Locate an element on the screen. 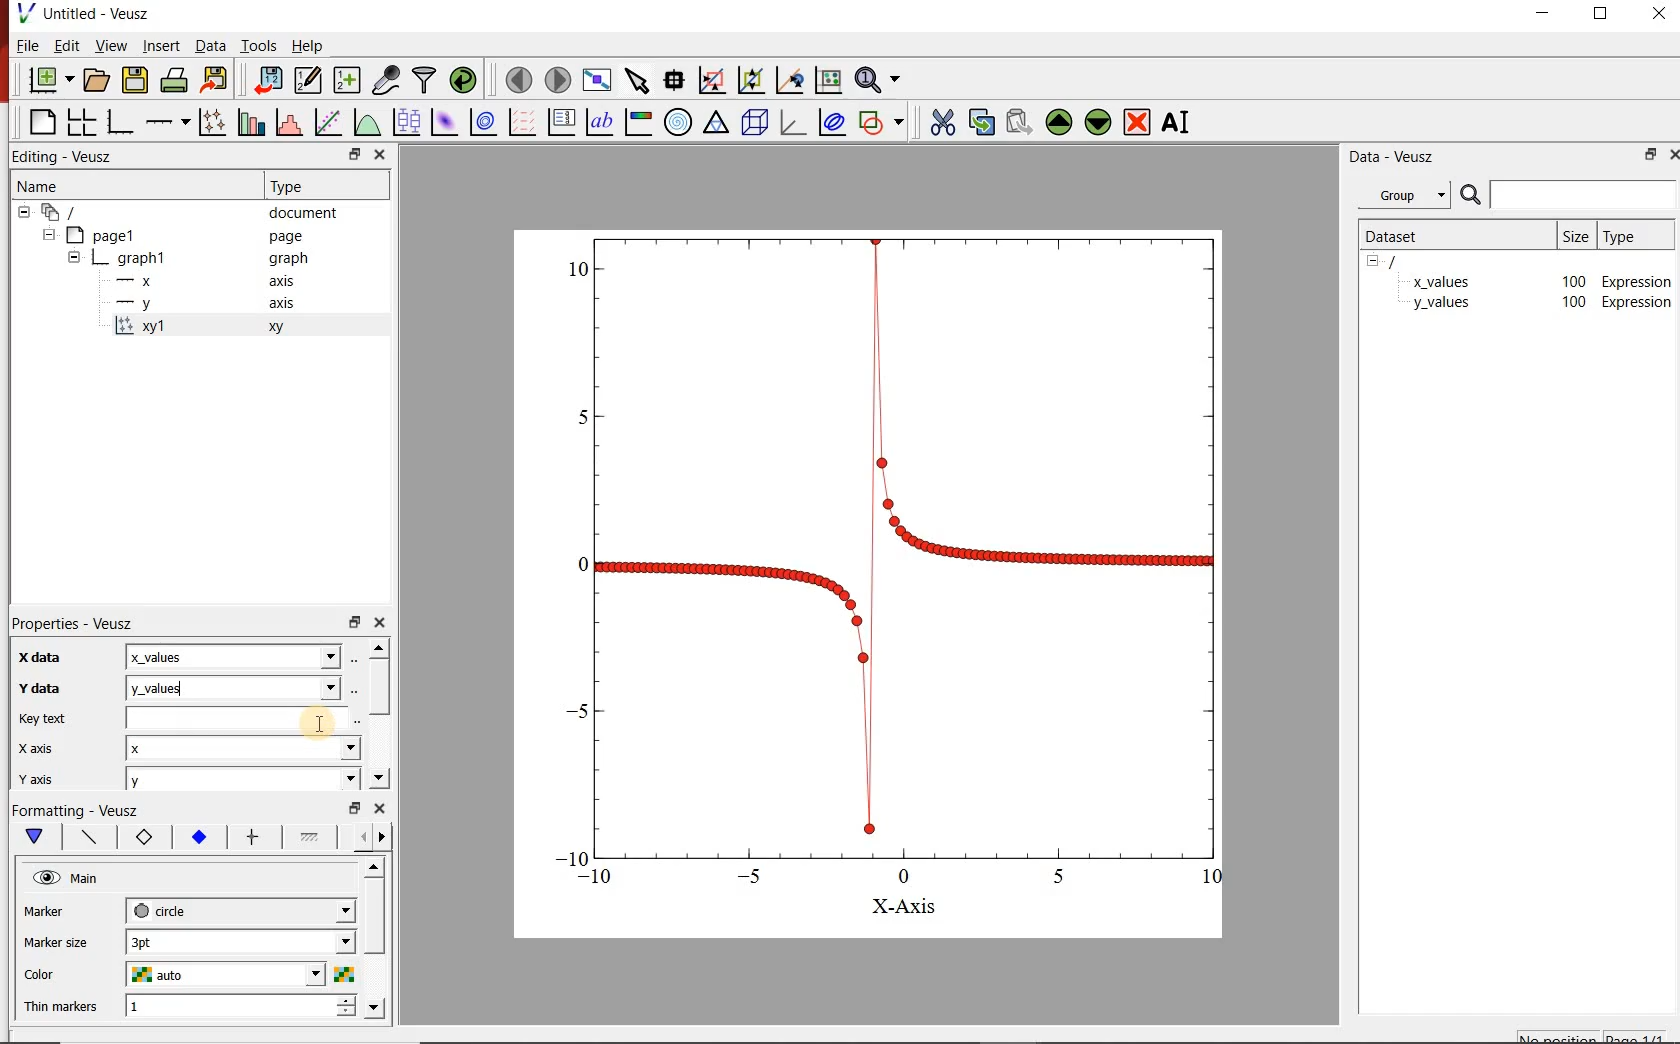 This screenshot has height=1044, width=1680. x is located at coordinates (242, 749).